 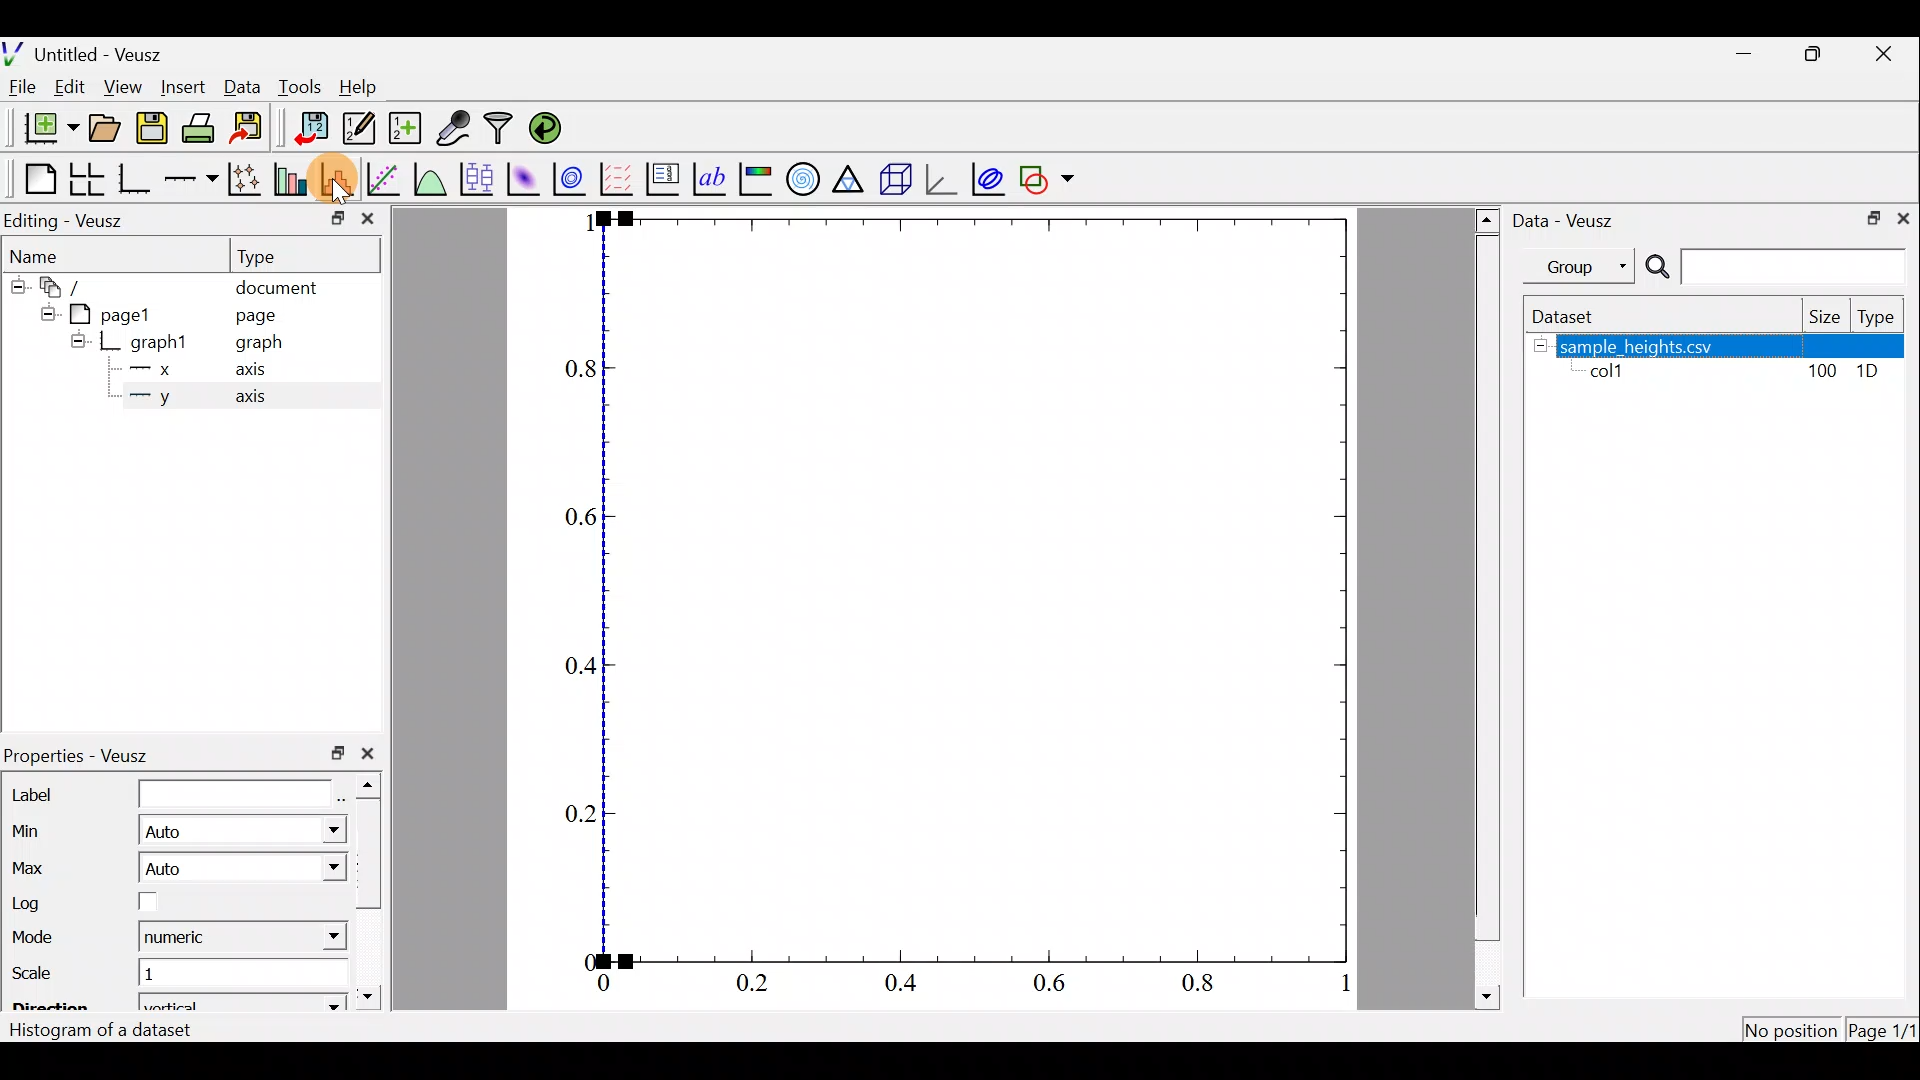 What do you see at coordinates (902, 985) in the screenshot?
I see `0.4` at bounding box center [902, 985].